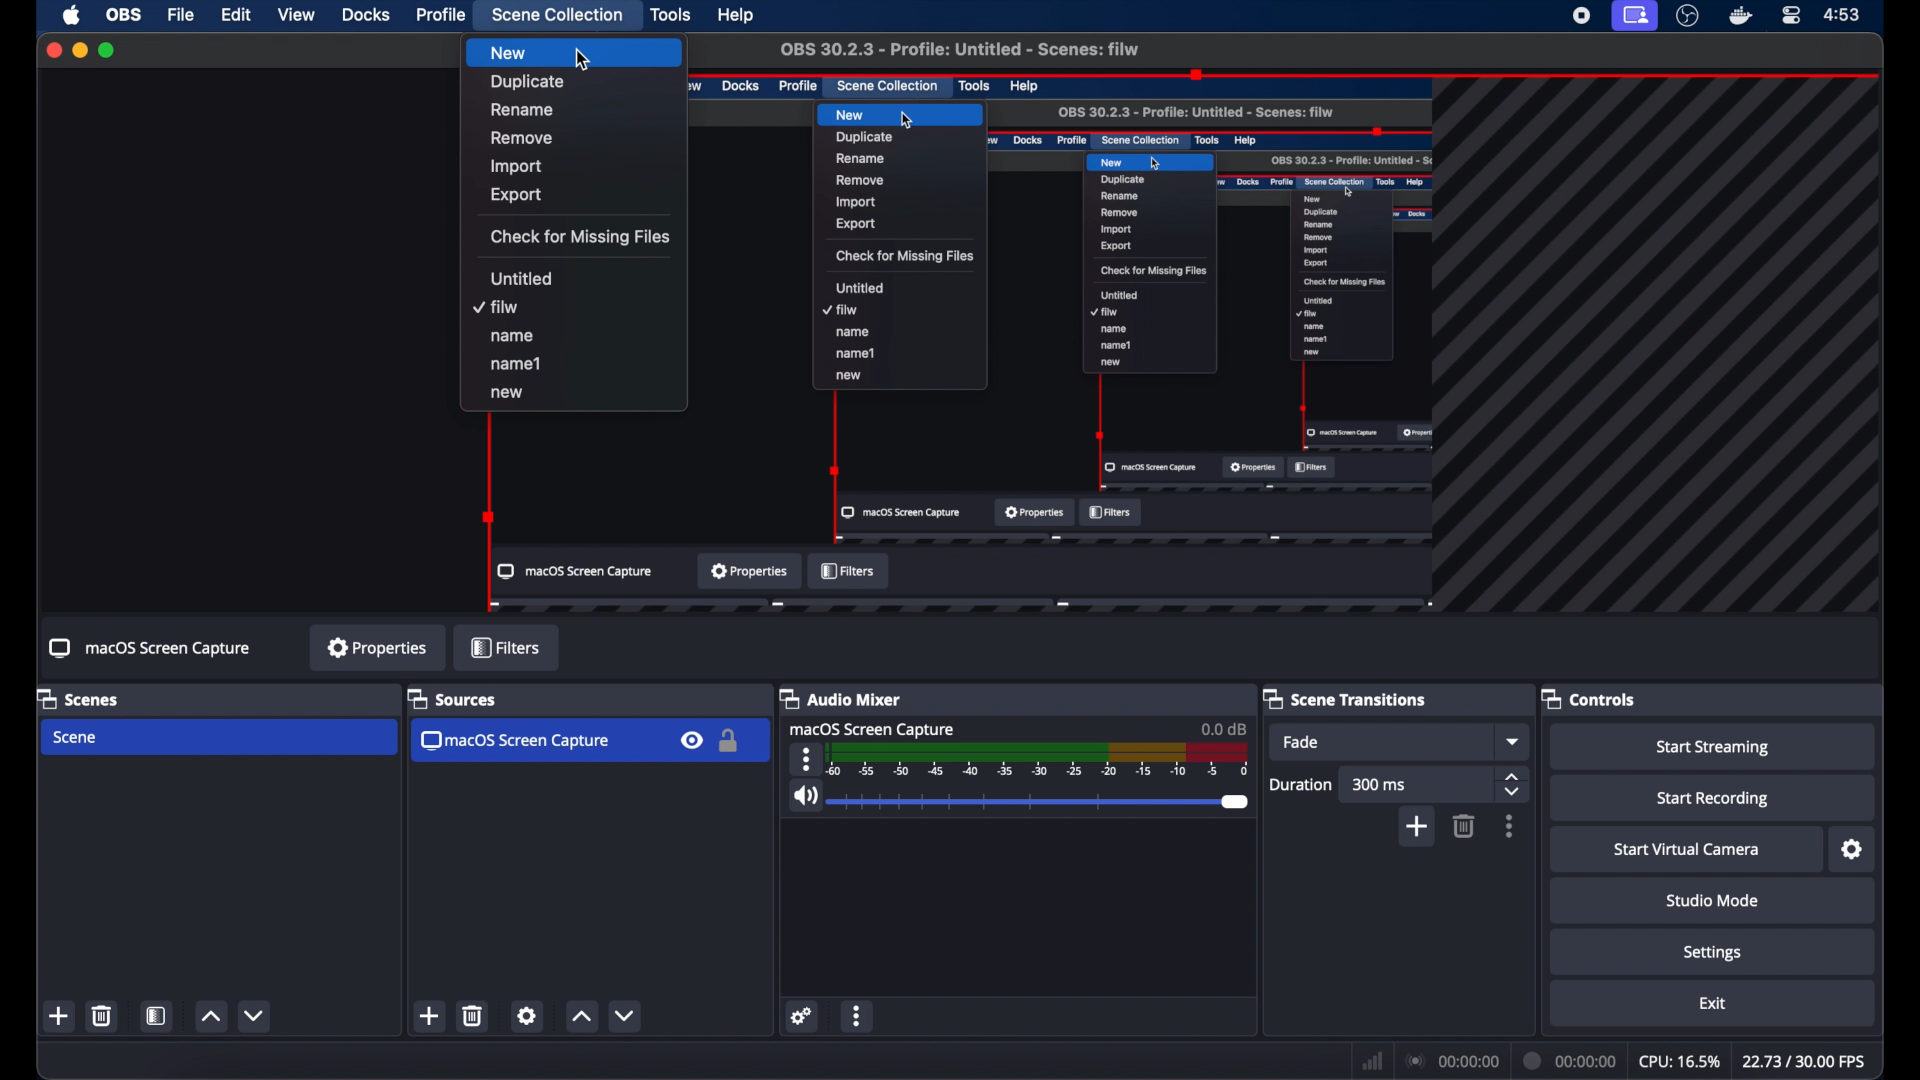 The width and height of the screenshot is (1920, 1080). Describe the element at coordinates (150, 649) in the screenshot. I see `macOS screen capture` at that location.